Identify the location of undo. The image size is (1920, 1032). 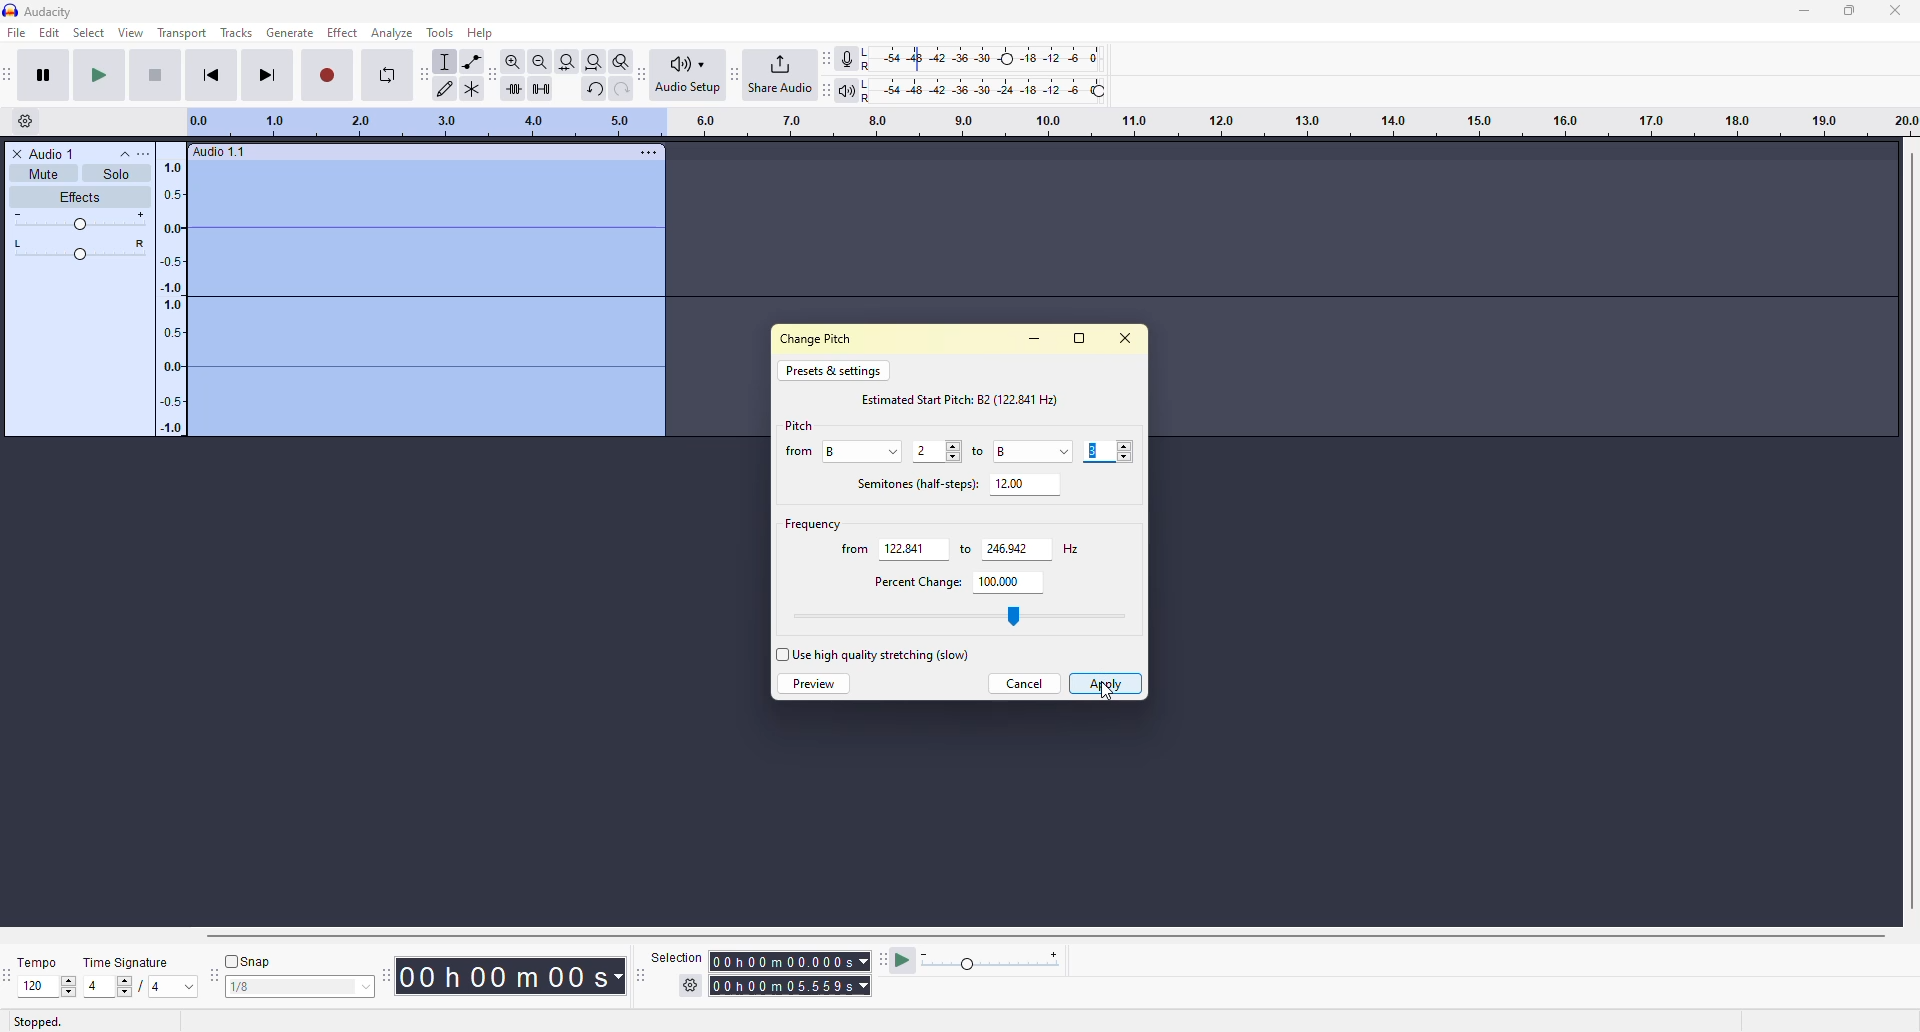
(594, 89).